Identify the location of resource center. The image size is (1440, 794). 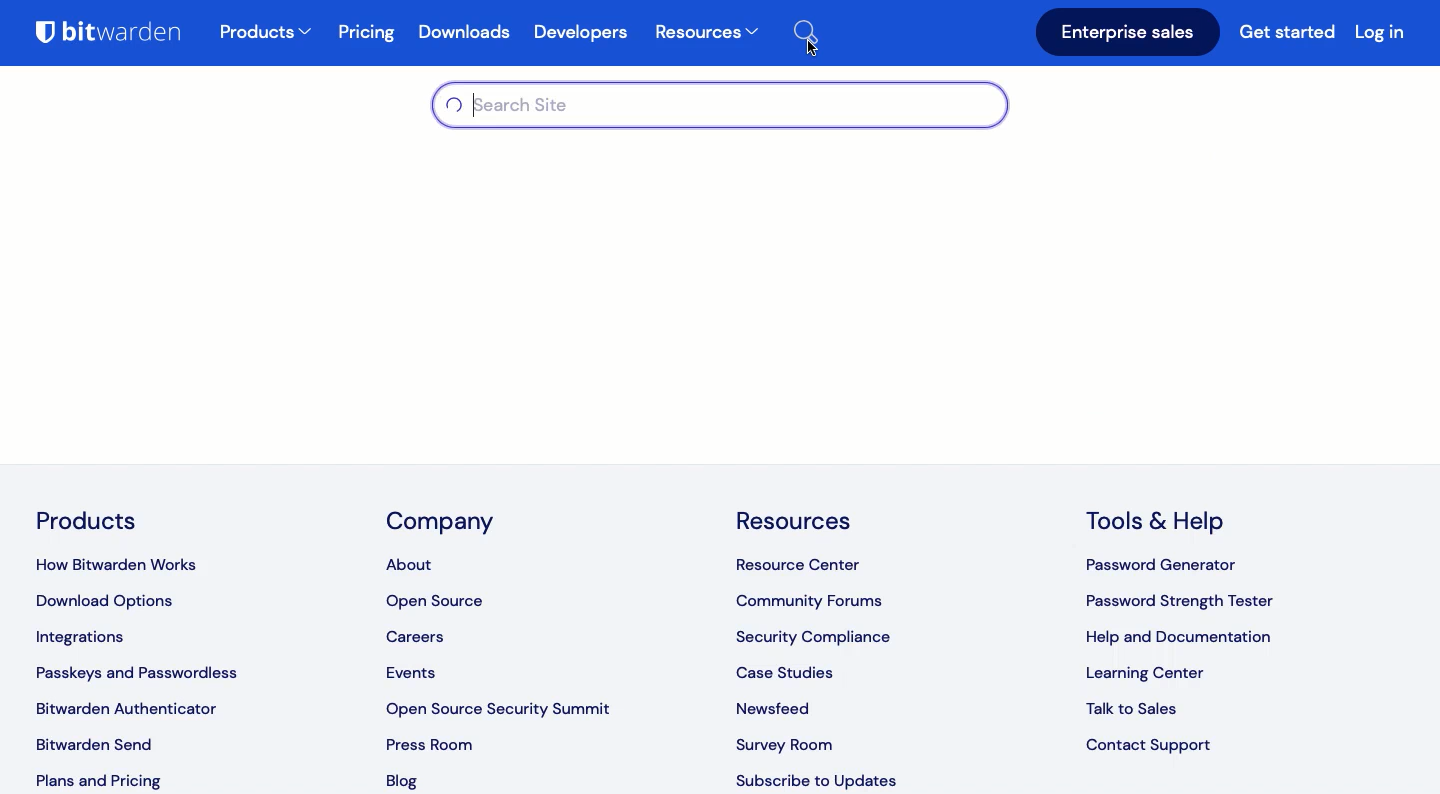
(807, 563).